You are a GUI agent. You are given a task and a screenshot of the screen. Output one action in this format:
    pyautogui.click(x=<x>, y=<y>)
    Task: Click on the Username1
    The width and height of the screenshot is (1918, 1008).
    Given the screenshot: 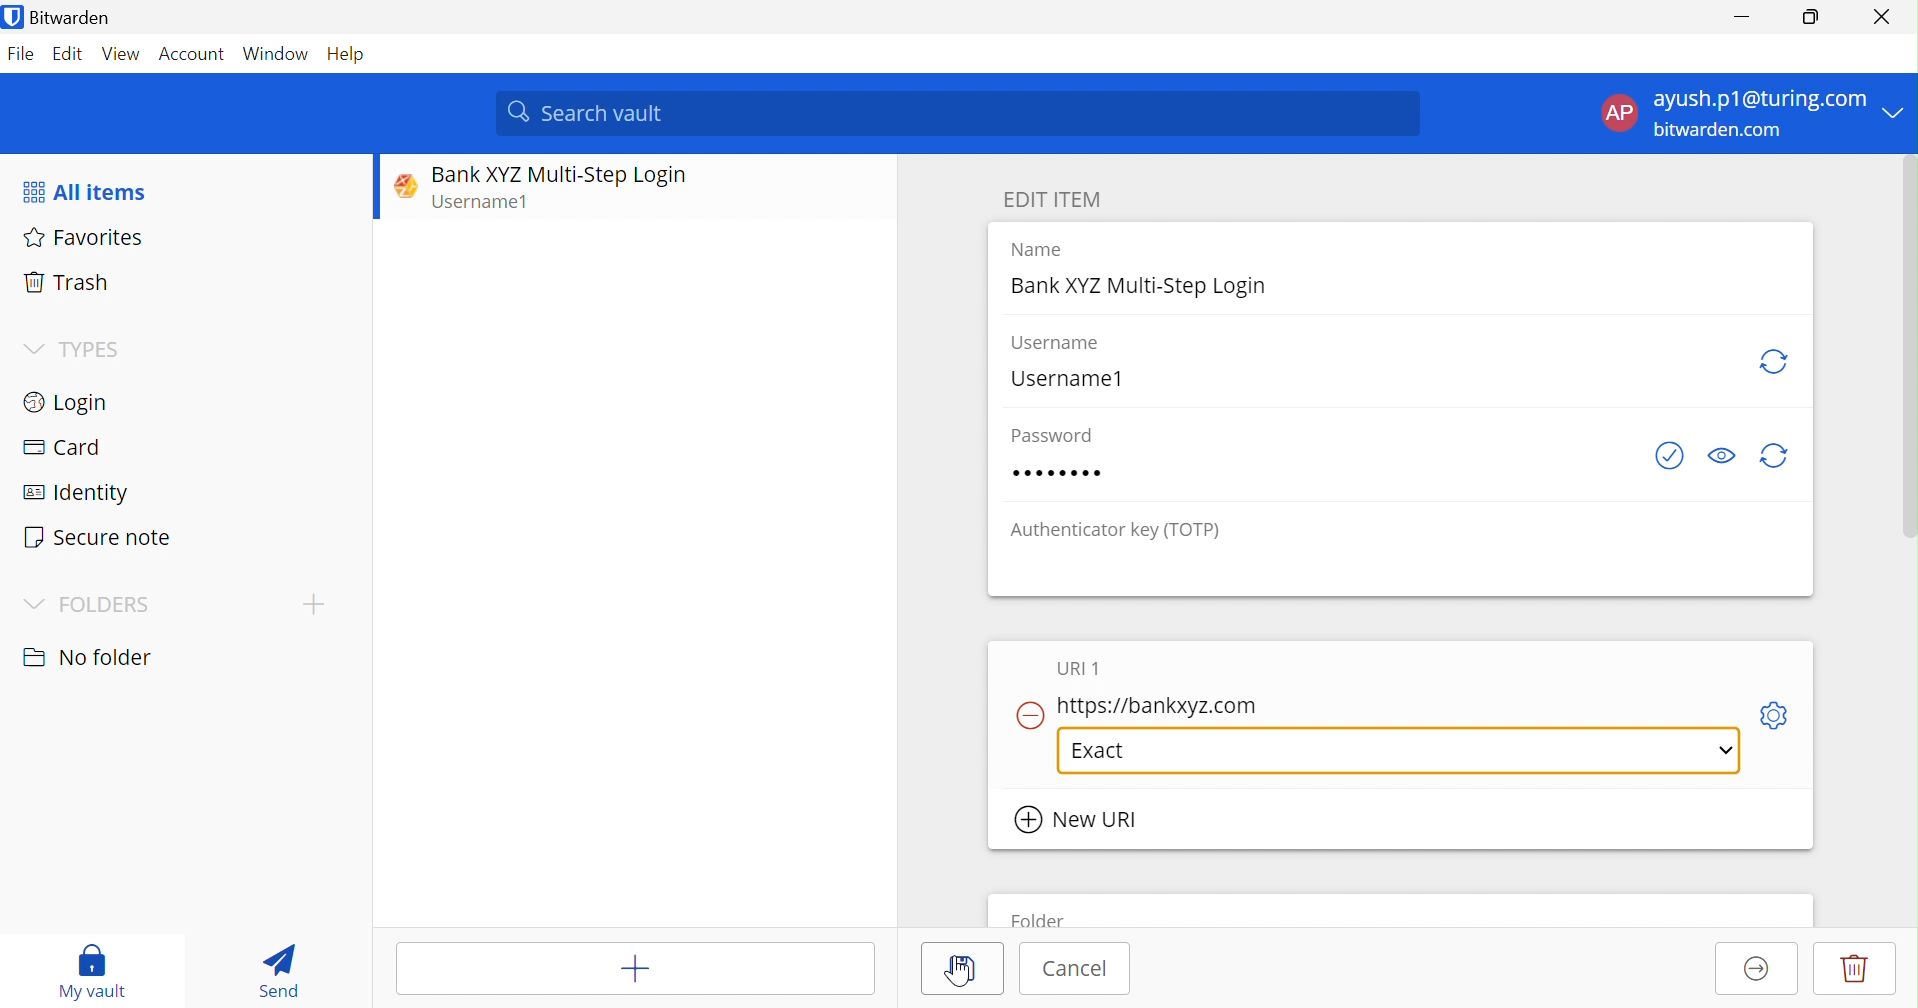 What is the action you would take?
    pyautogui.click(x=490, y=204)
    